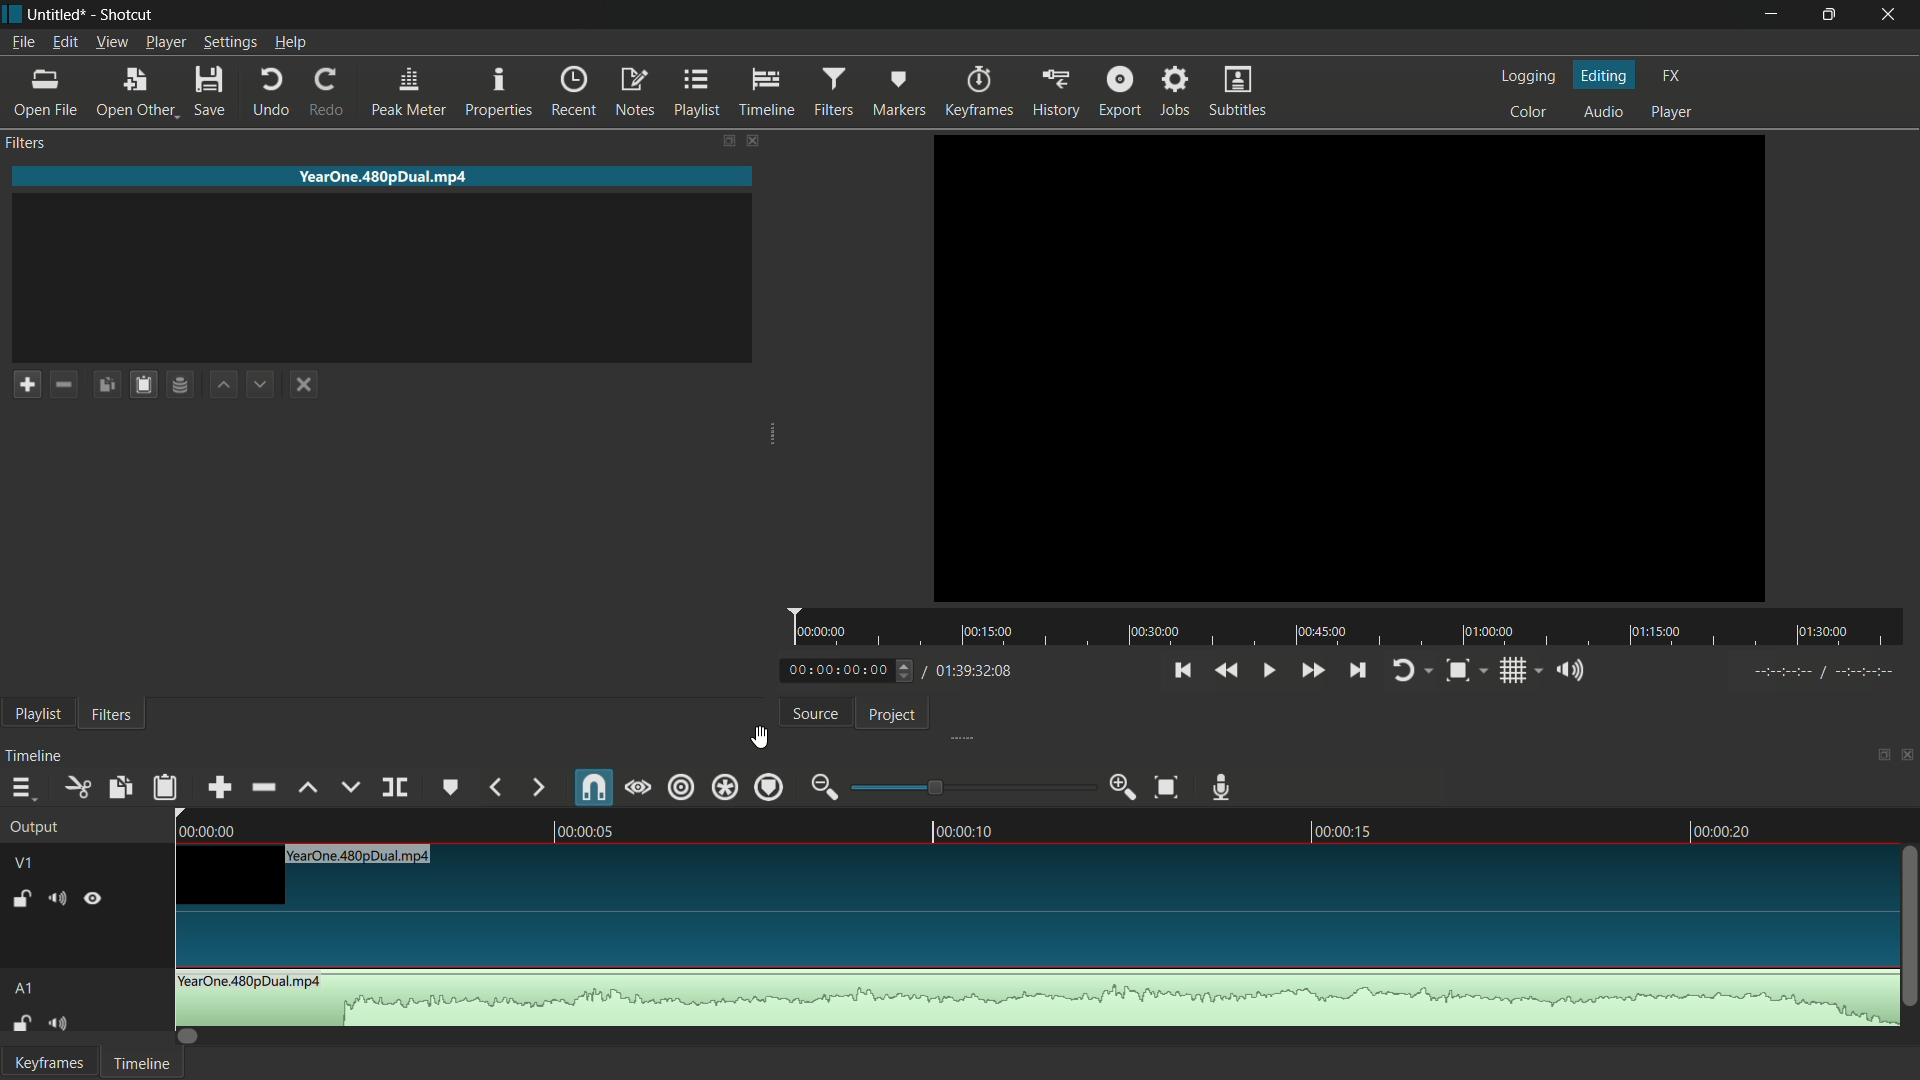 The image size is (1920, 1080). What do you see at coordinates (1031, 999) in the screenshot?
I see `audio is dteached` at bounding box center [1031, 999].